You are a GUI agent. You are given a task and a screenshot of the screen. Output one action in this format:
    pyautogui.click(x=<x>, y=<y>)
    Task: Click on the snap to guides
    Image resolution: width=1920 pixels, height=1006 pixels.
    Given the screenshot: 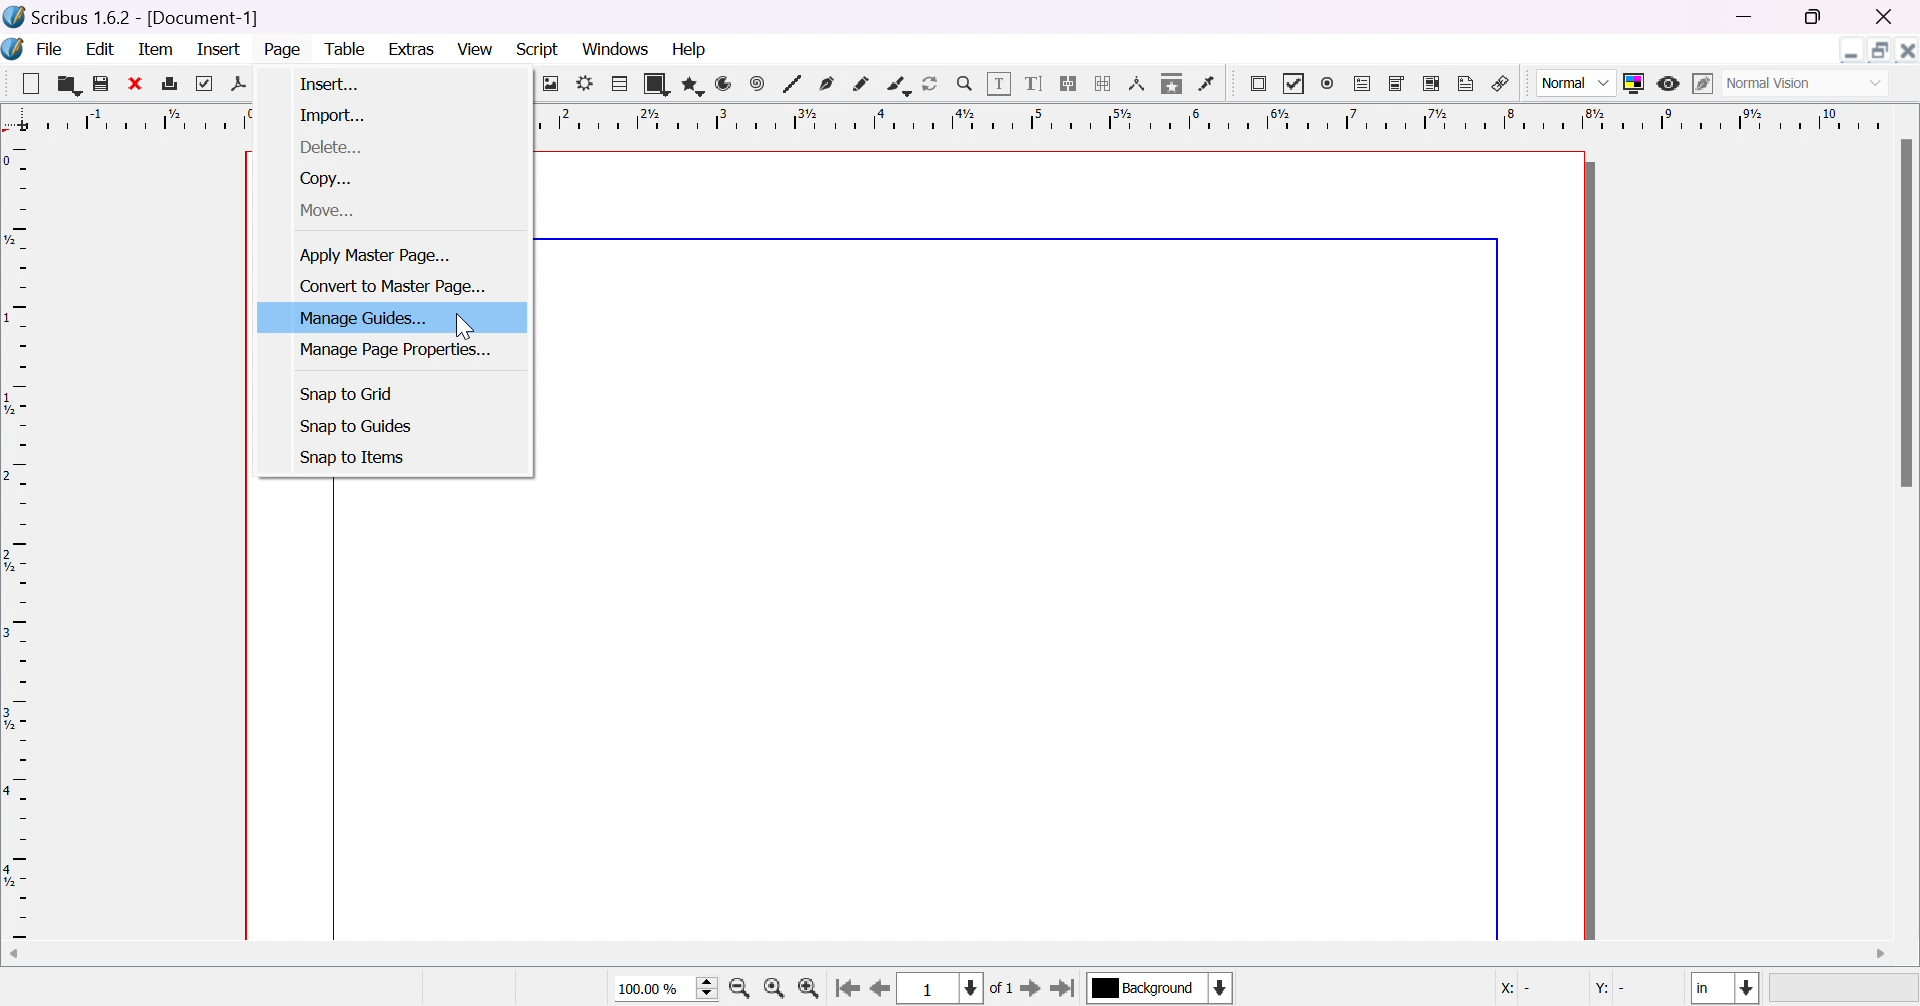 What is the action you would take?
    pyautogui.click(x=355, y=427)
    